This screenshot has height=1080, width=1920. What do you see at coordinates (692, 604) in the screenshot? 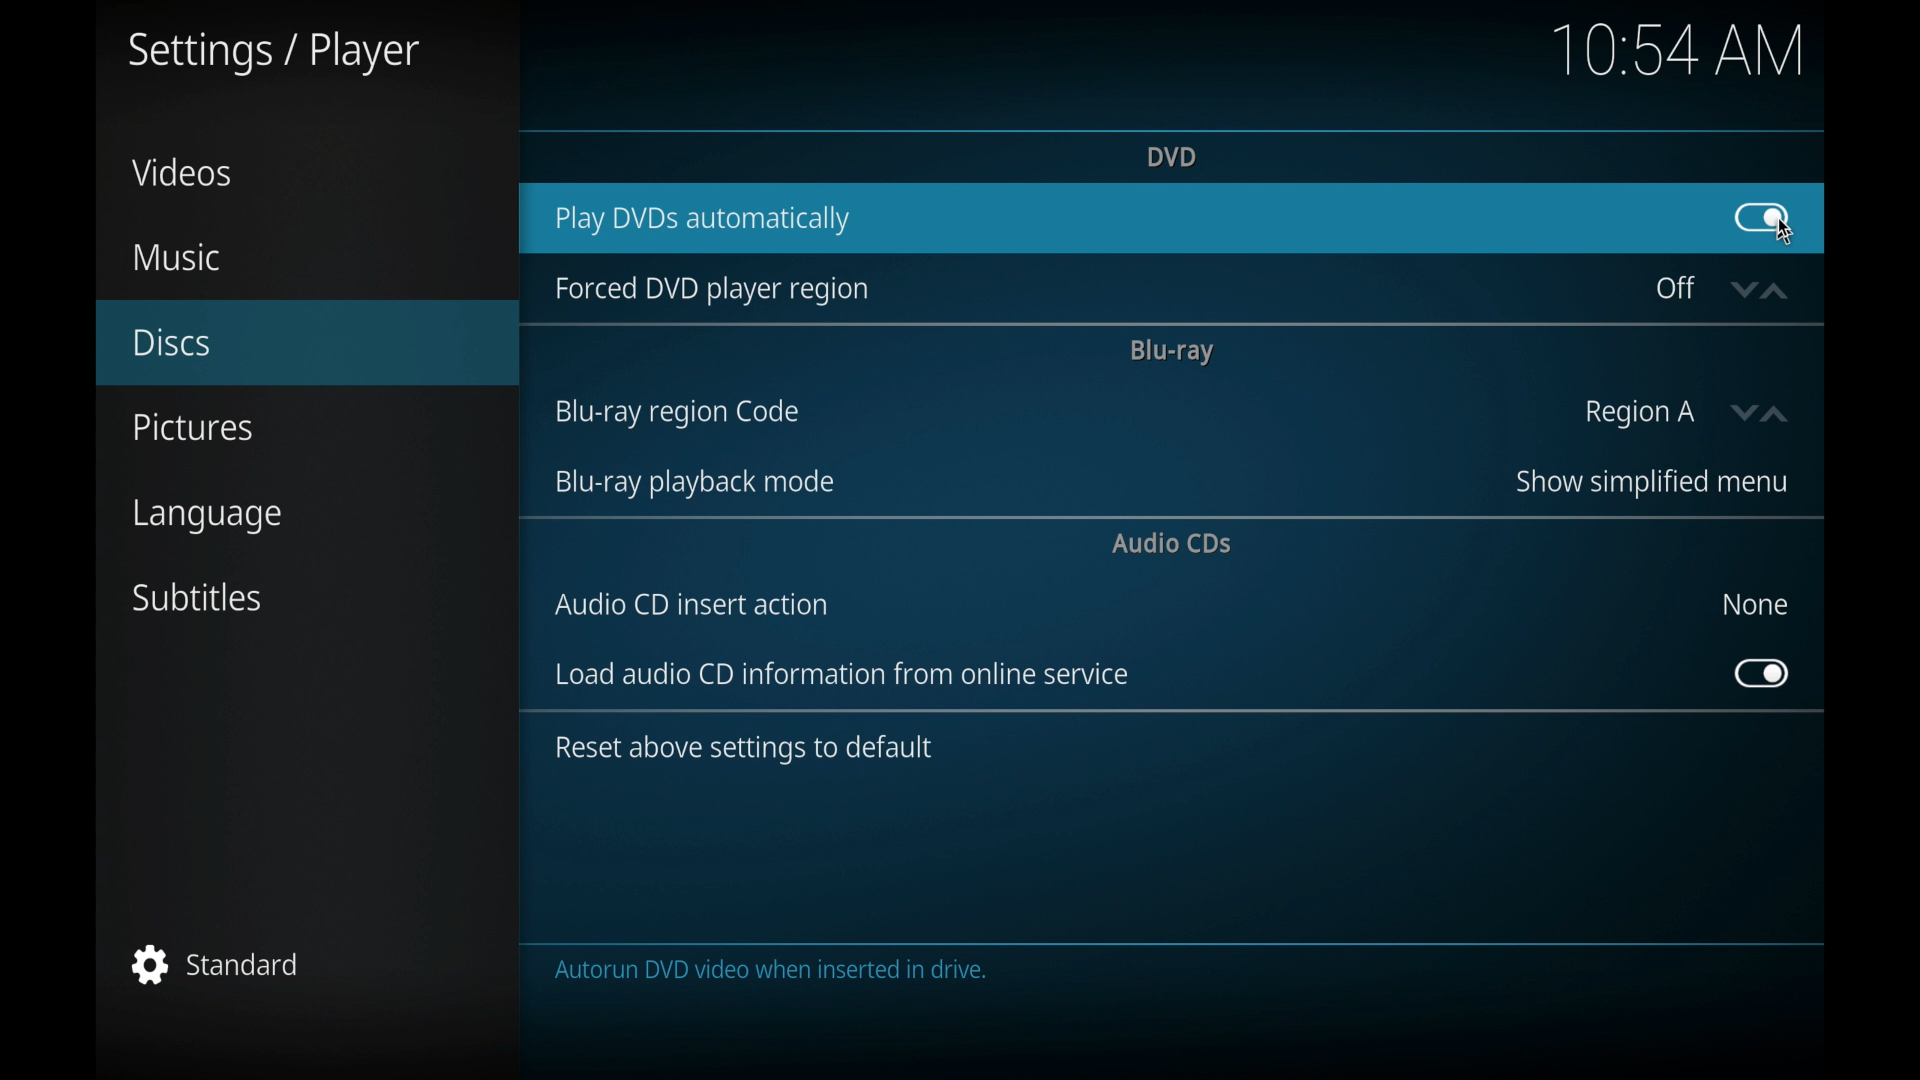
I see `audio cd insert action` at bounding box center [692, 604].